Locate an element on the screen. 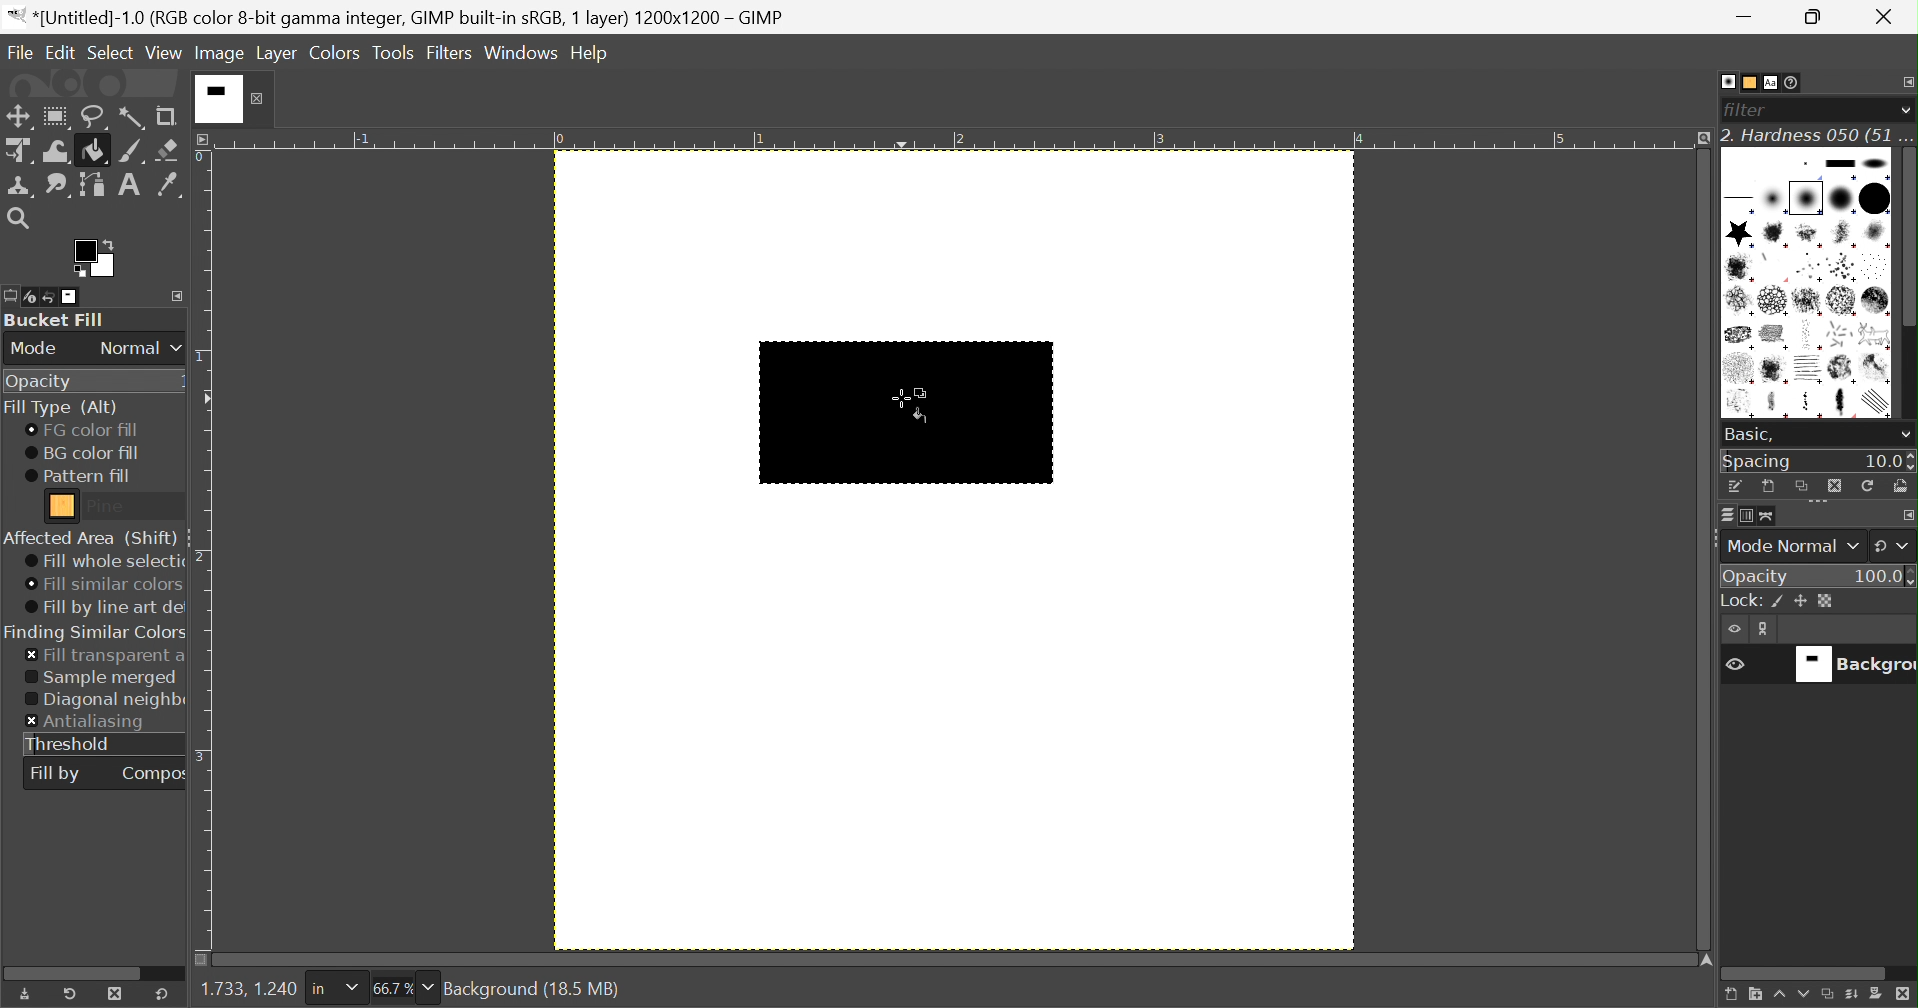 The width and height of the screenshot is (1918, 1008). Undo History is located at coordinates (49, 299).